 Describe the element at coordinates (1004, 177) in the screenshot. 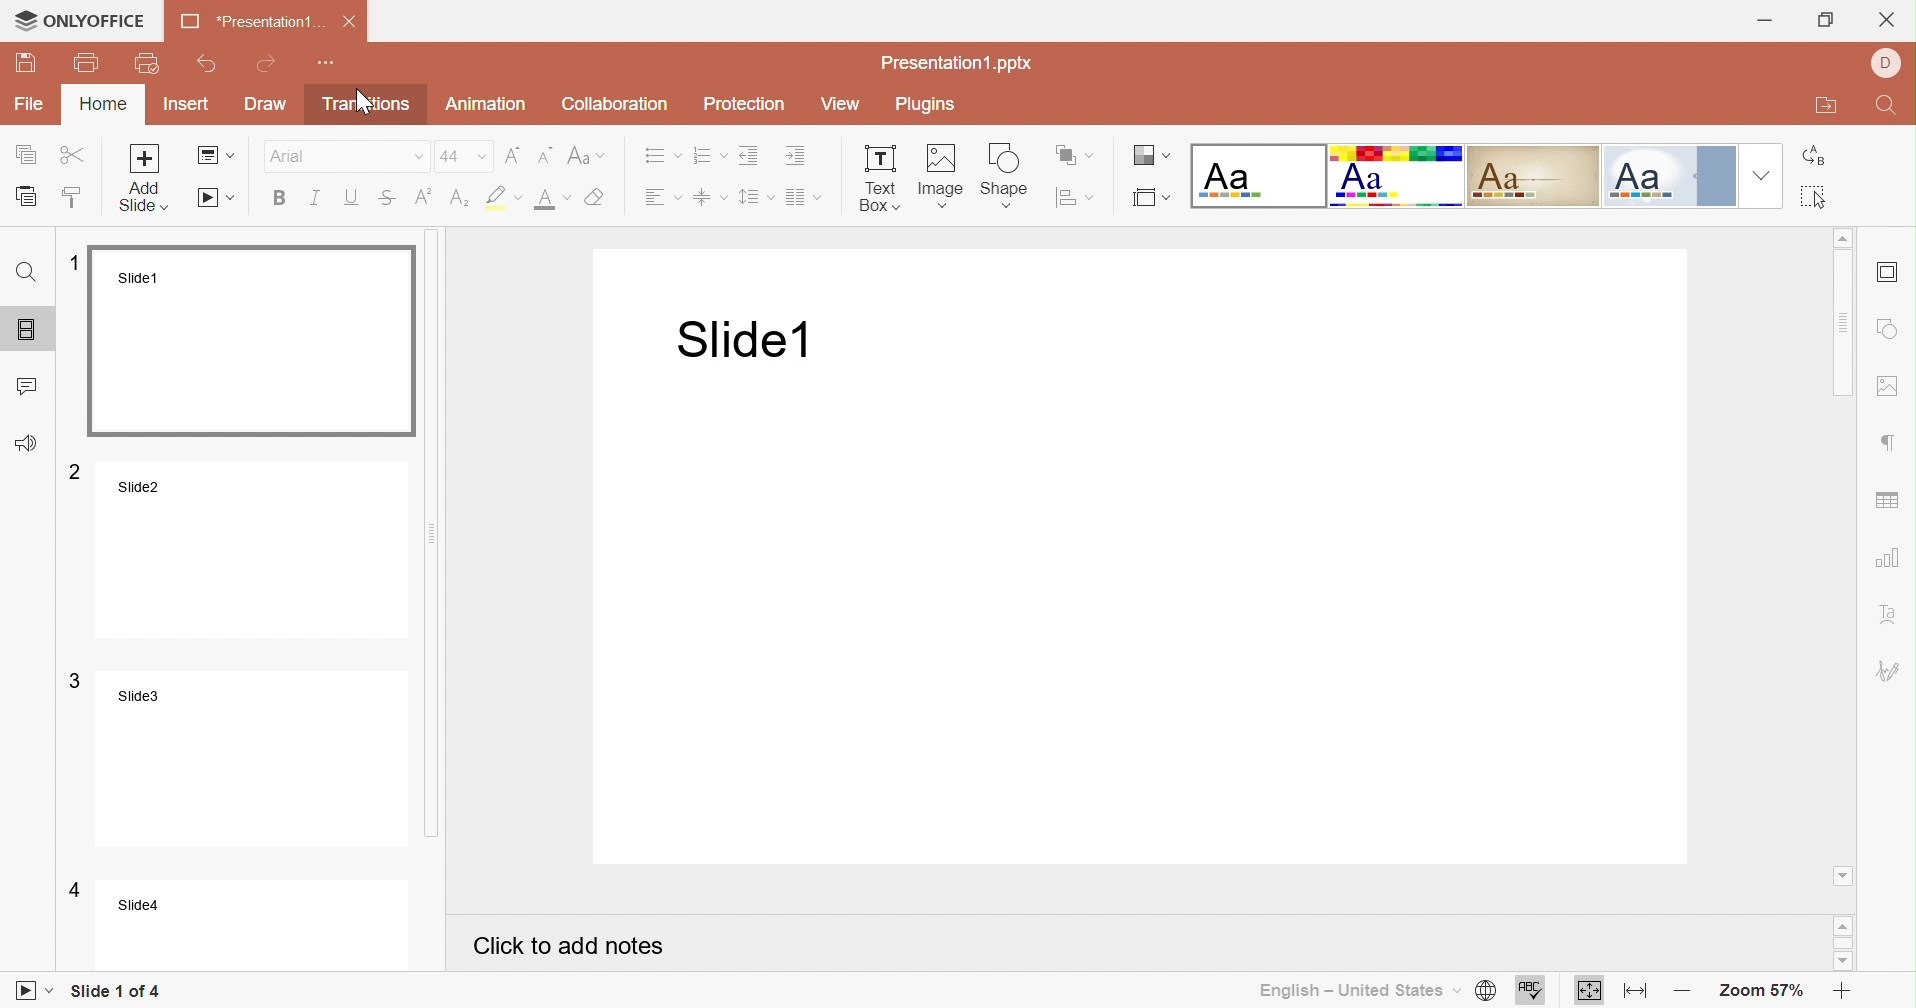

I see `Insert Shape` at that location.